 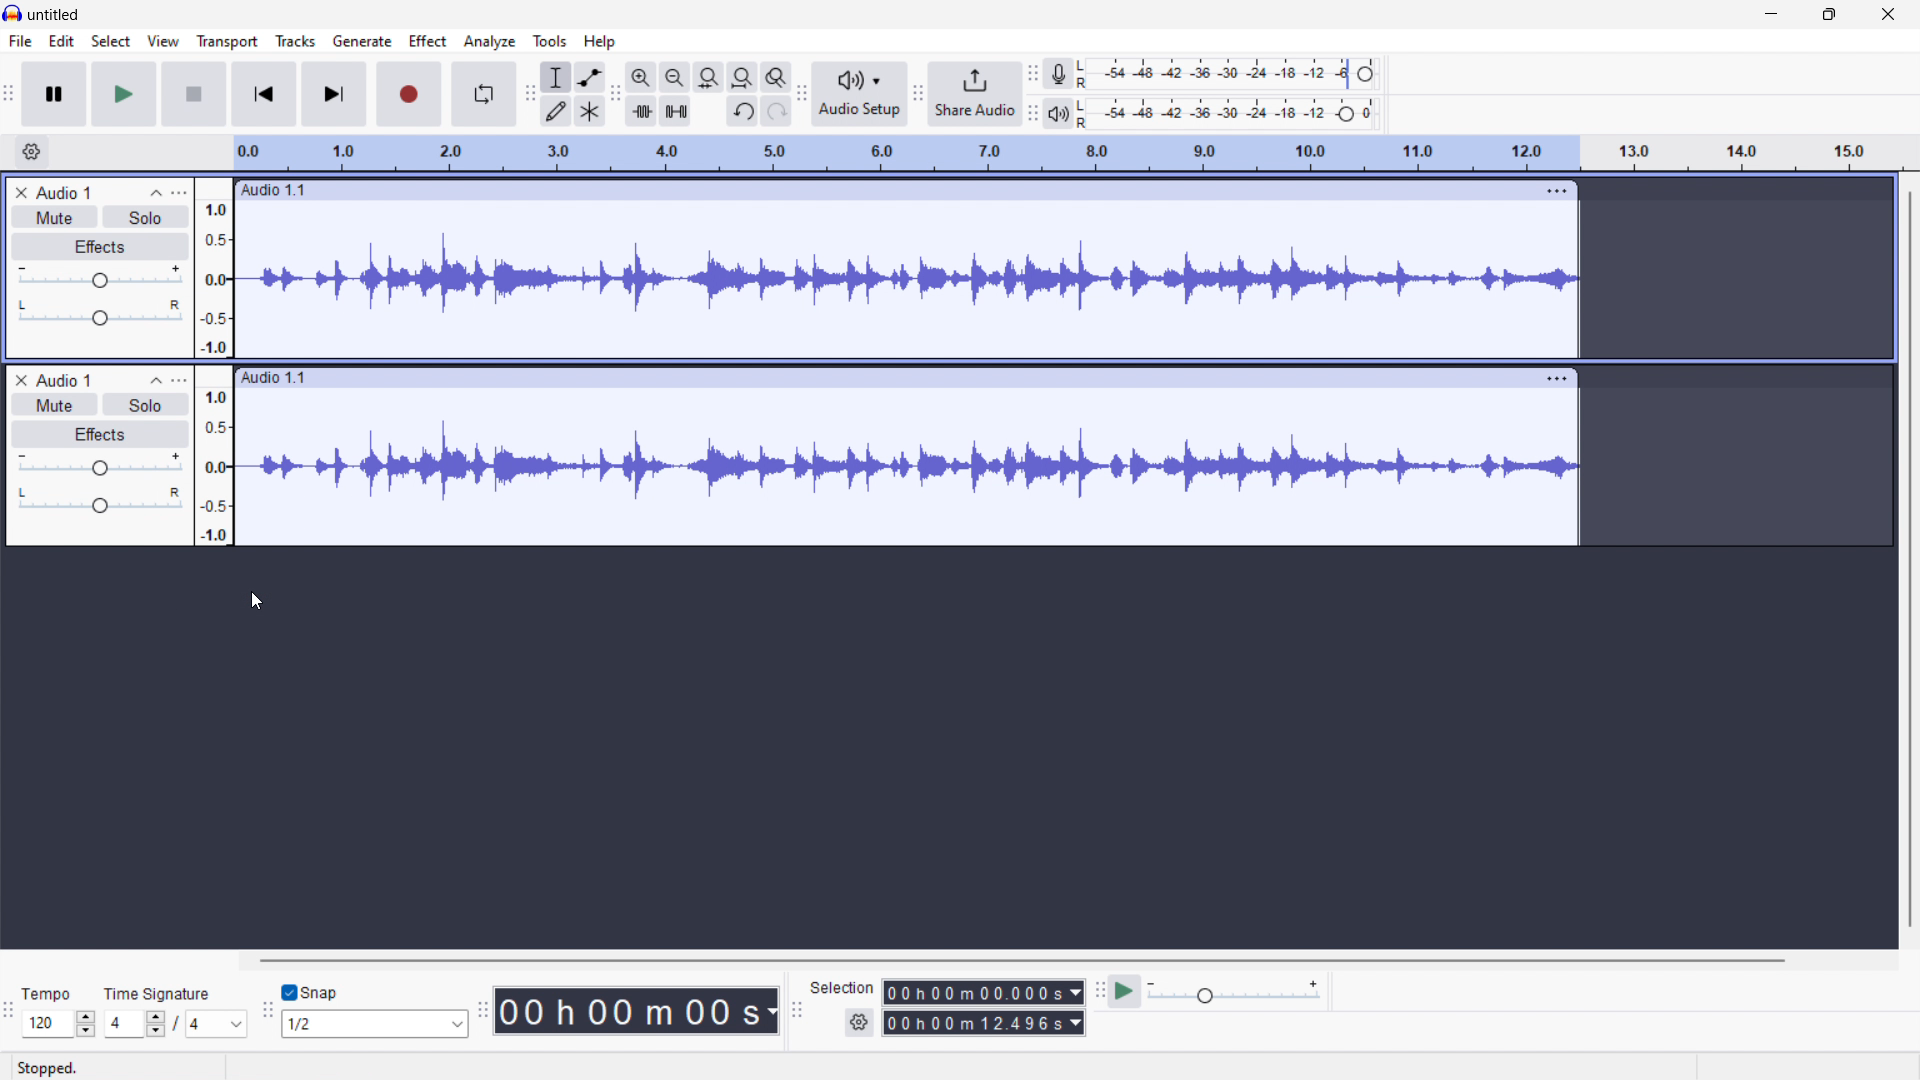 I want to click on Audio, so click(x=69, y=379).